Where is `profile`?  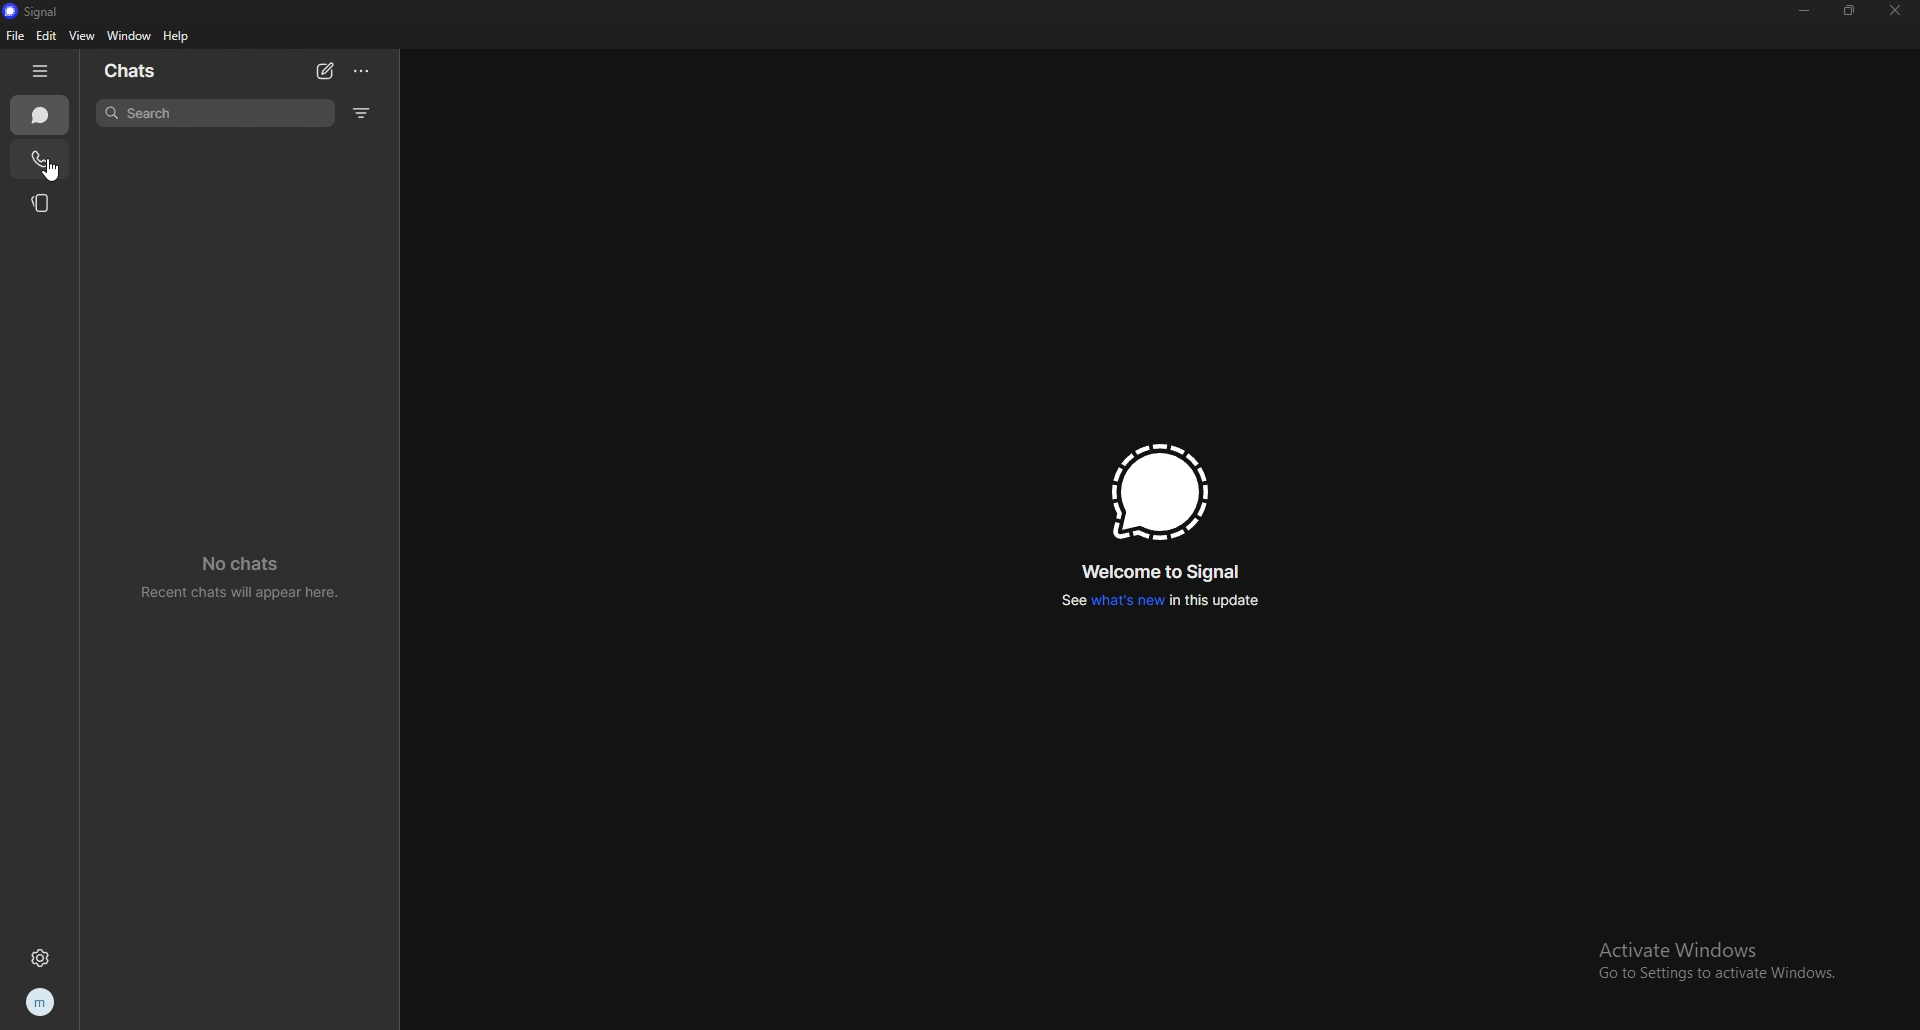
profile is located at coordinates (42, 1002).